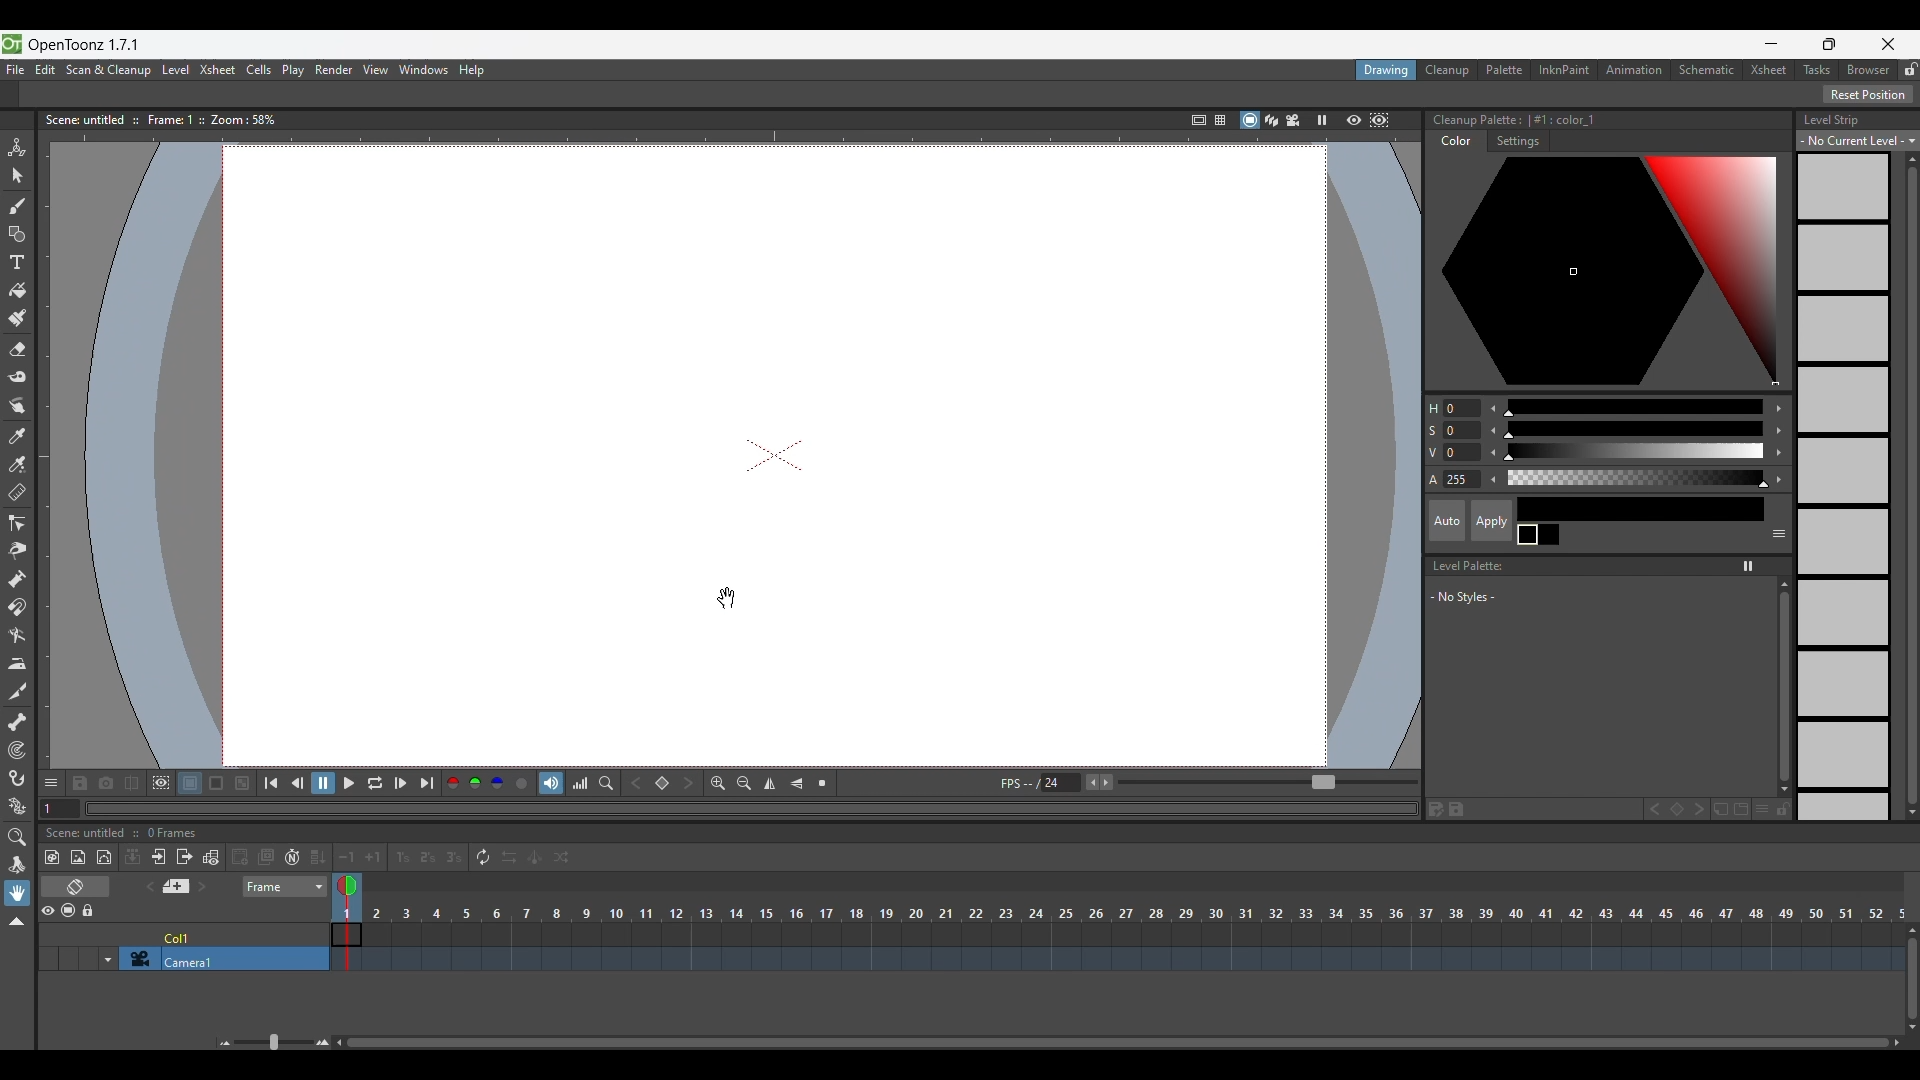  I want to click on Fill in empty cells, so click(318, 857).